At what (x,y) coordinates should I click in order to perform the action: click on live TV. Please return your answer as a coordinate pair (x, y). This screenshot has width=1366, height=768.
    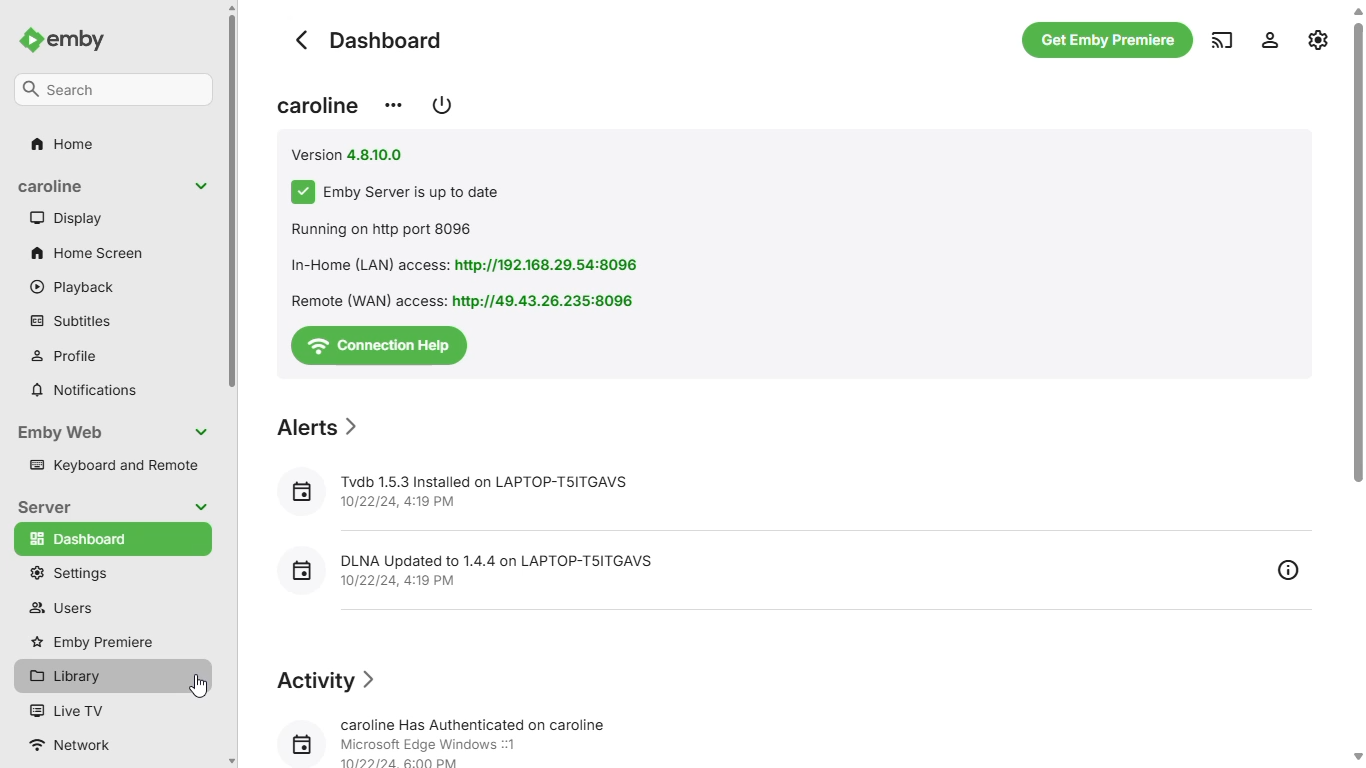
    Looking at the image, I should click on (68, 710).